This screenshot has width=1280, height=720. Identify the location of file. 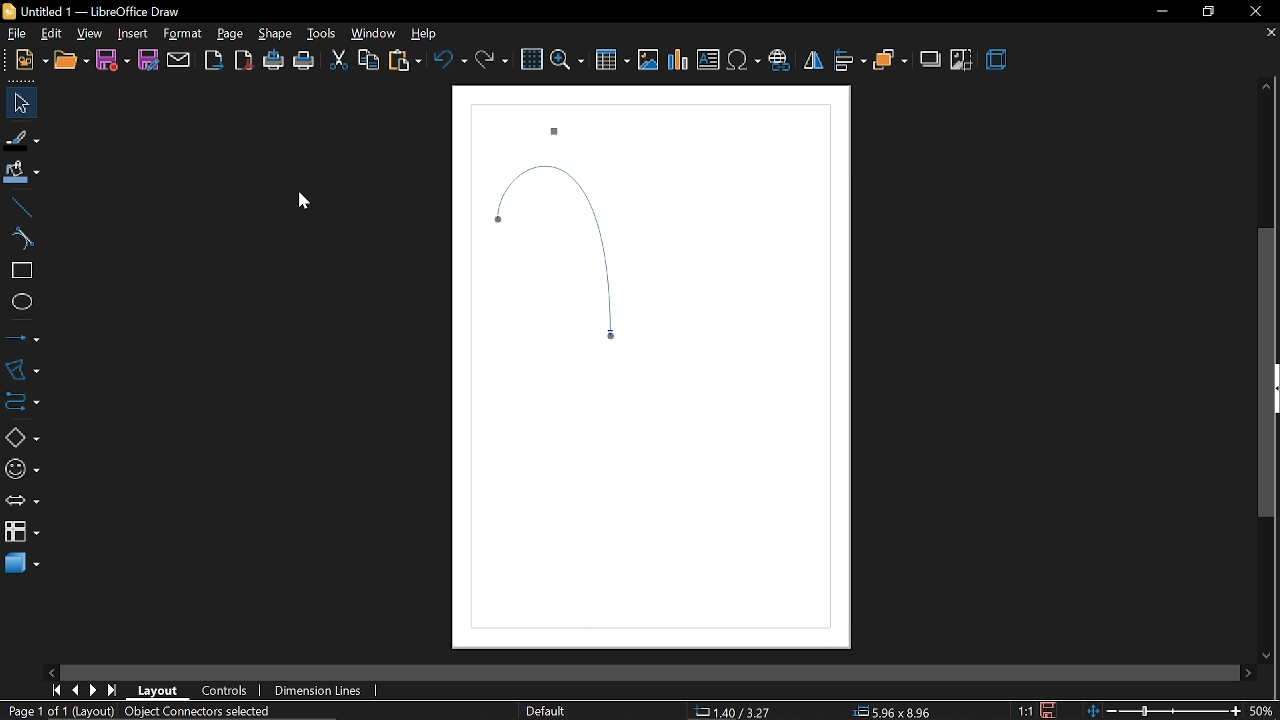
(13, 33).